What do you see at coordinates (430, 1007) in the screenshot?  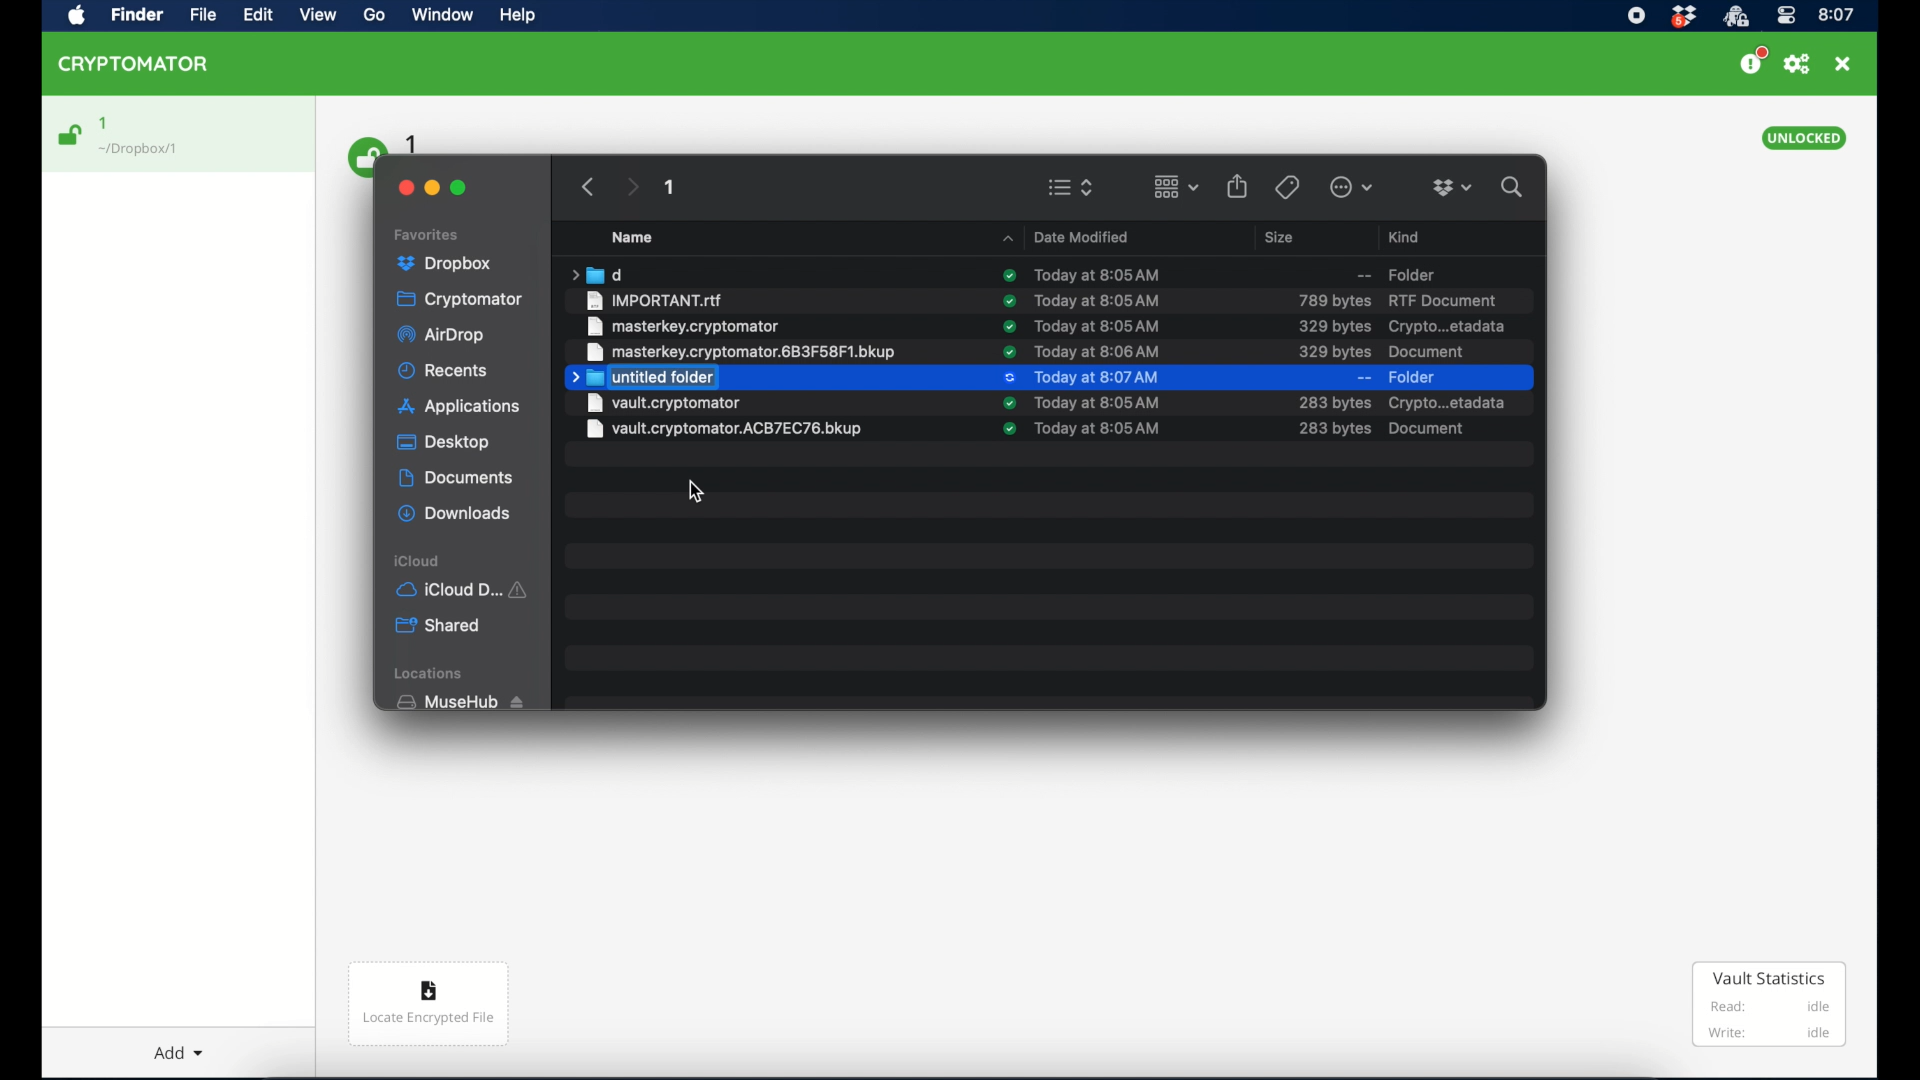 I see `Locate encrypted file` at bounding box center [430, 1007].